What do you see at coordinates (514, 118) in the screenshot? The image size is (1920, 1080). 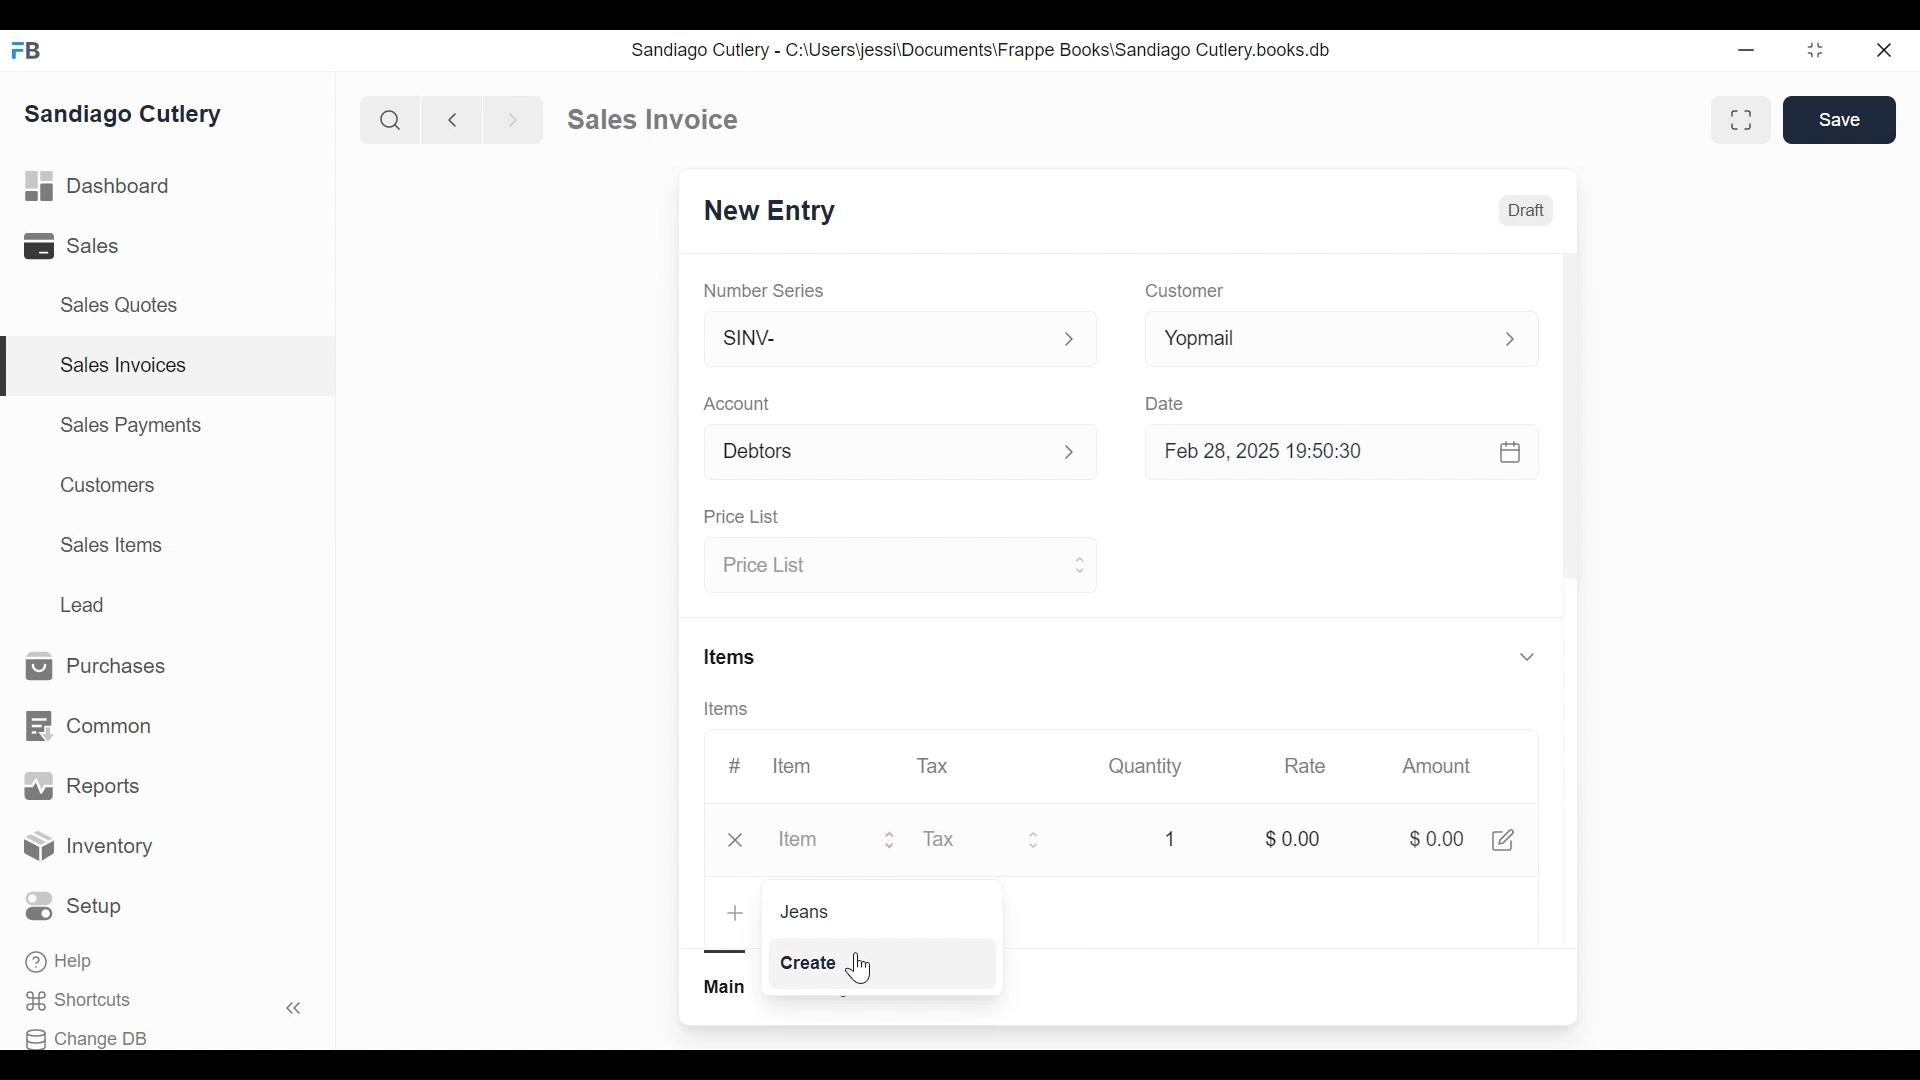 I see `forward` at bounding box center [514, 118].